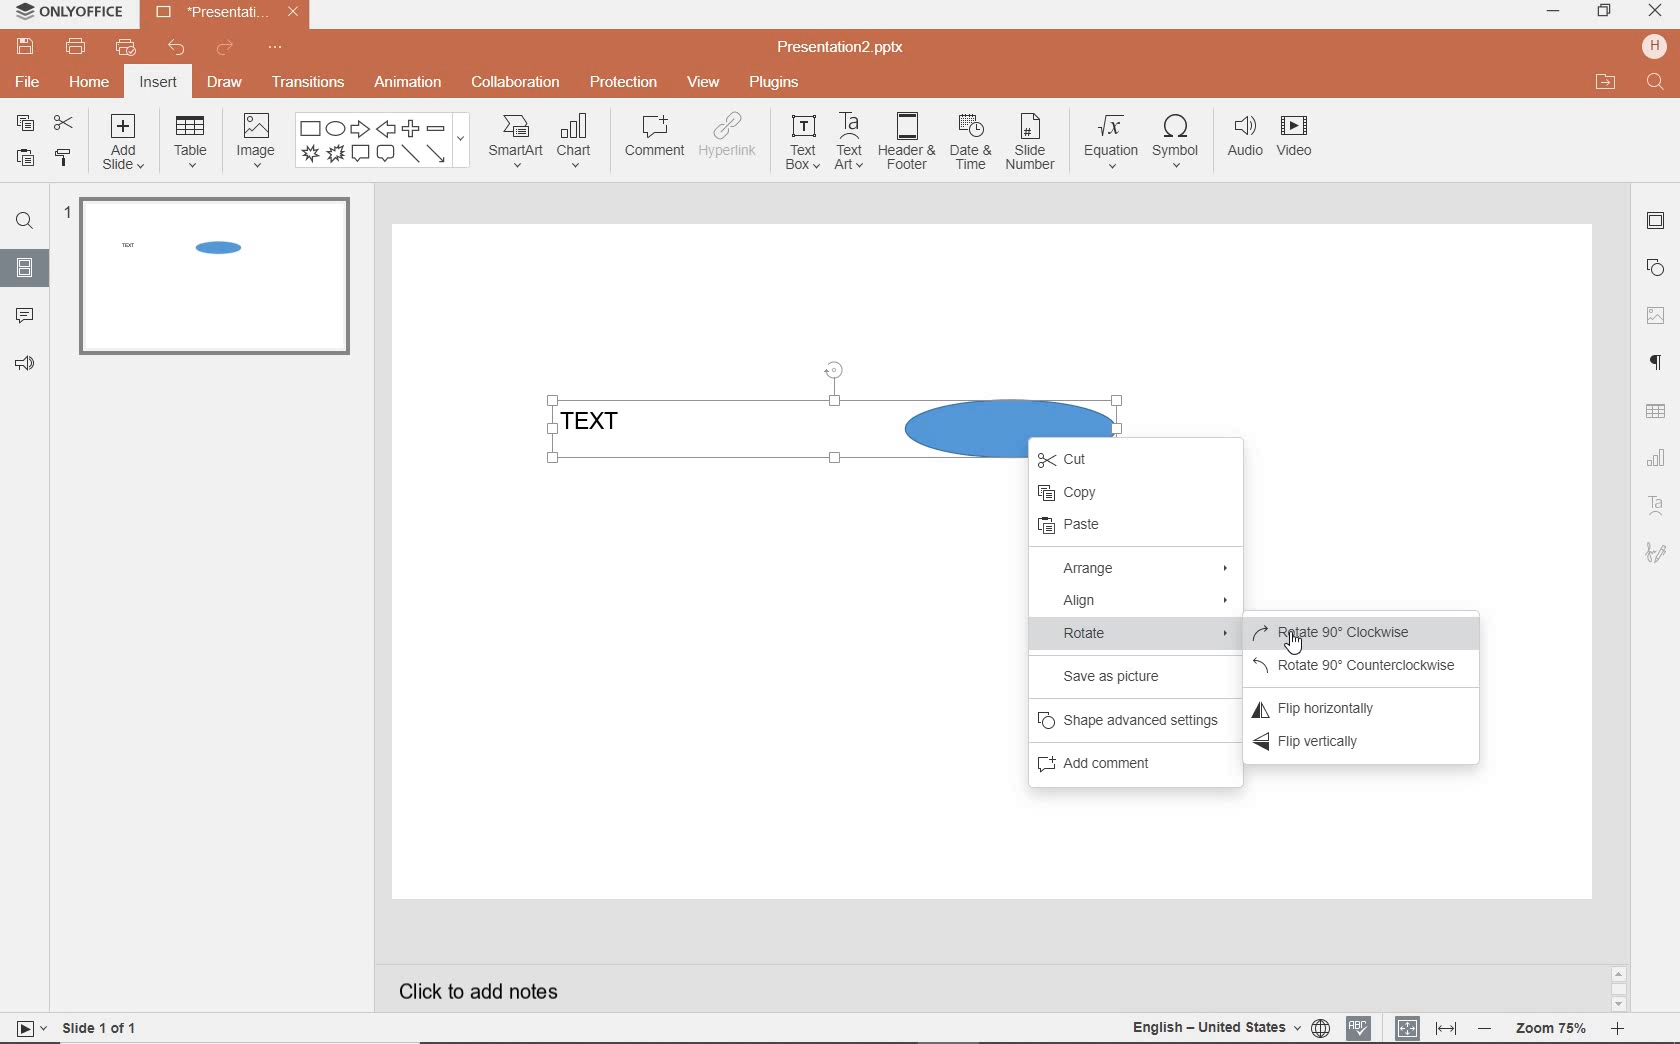 The height and width of the screenshot is (1044, 1680). I want to click on chart, so click(579, 139).